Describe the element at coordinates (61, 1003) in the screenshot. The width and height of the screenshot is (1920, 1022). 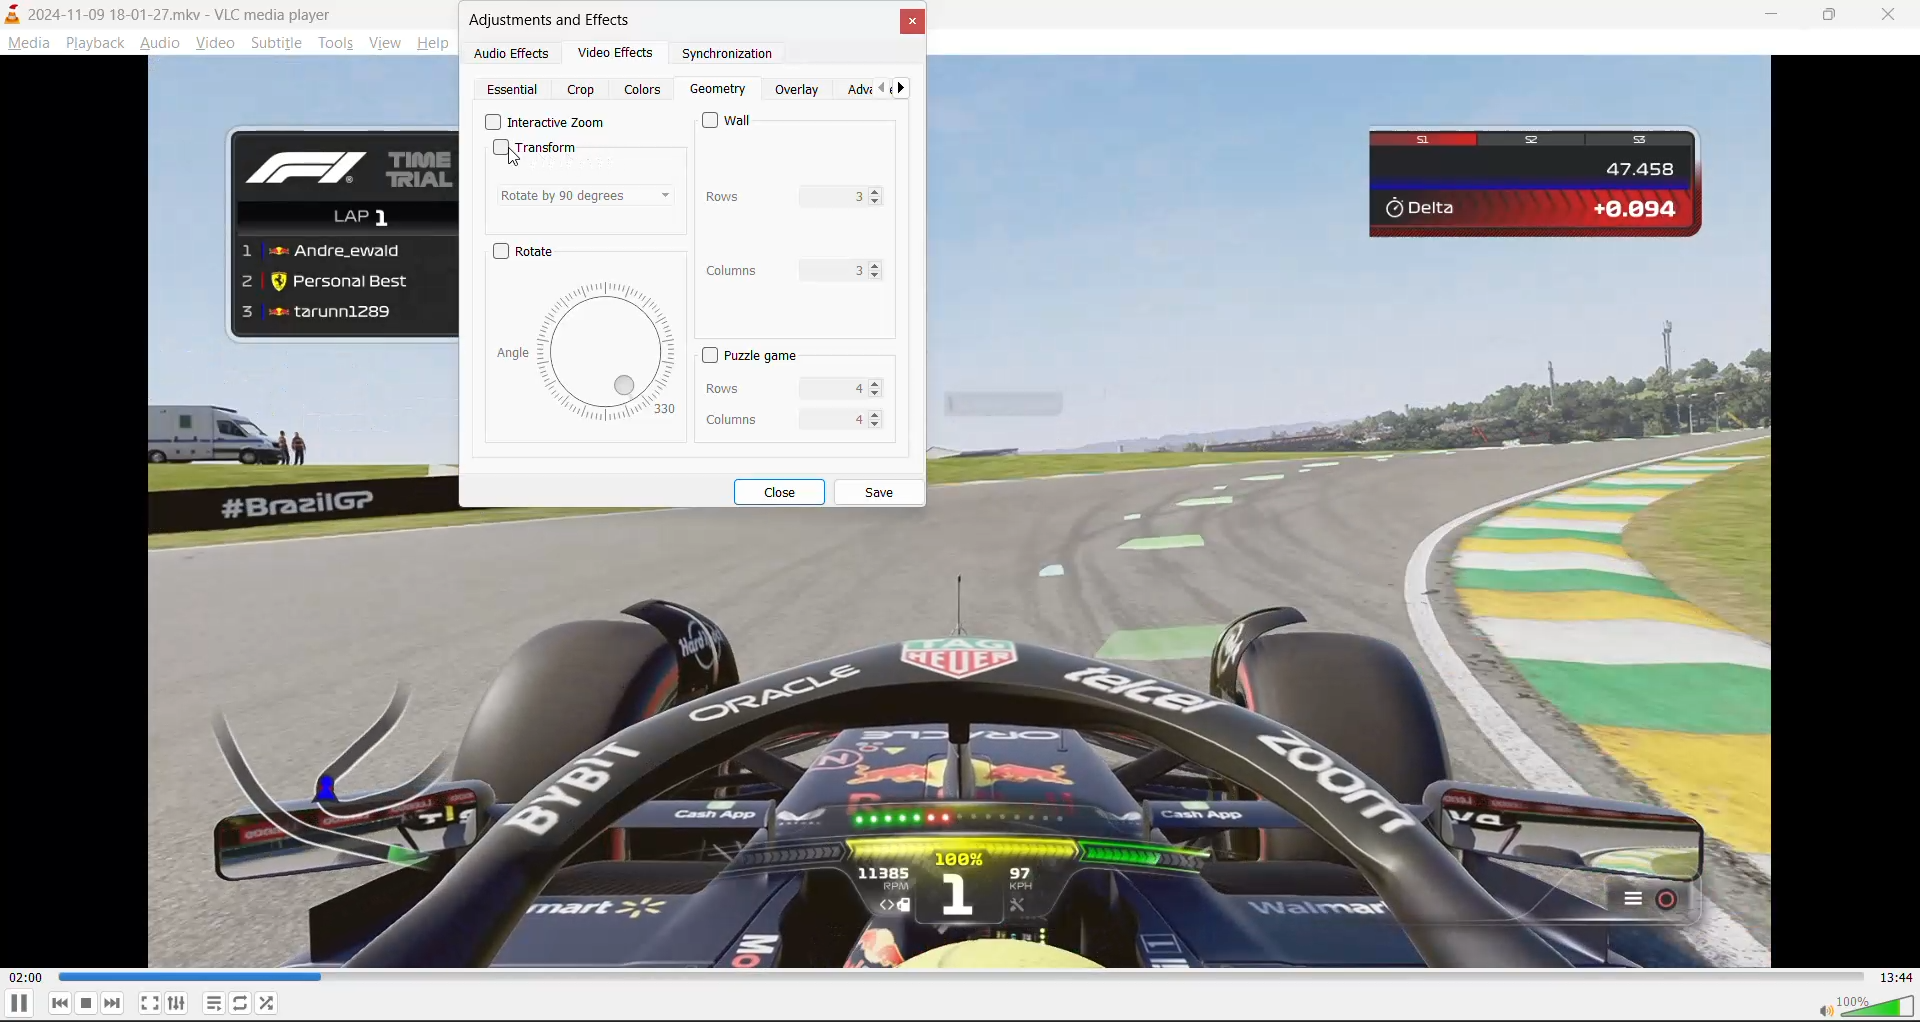
I see `previous` at that location.